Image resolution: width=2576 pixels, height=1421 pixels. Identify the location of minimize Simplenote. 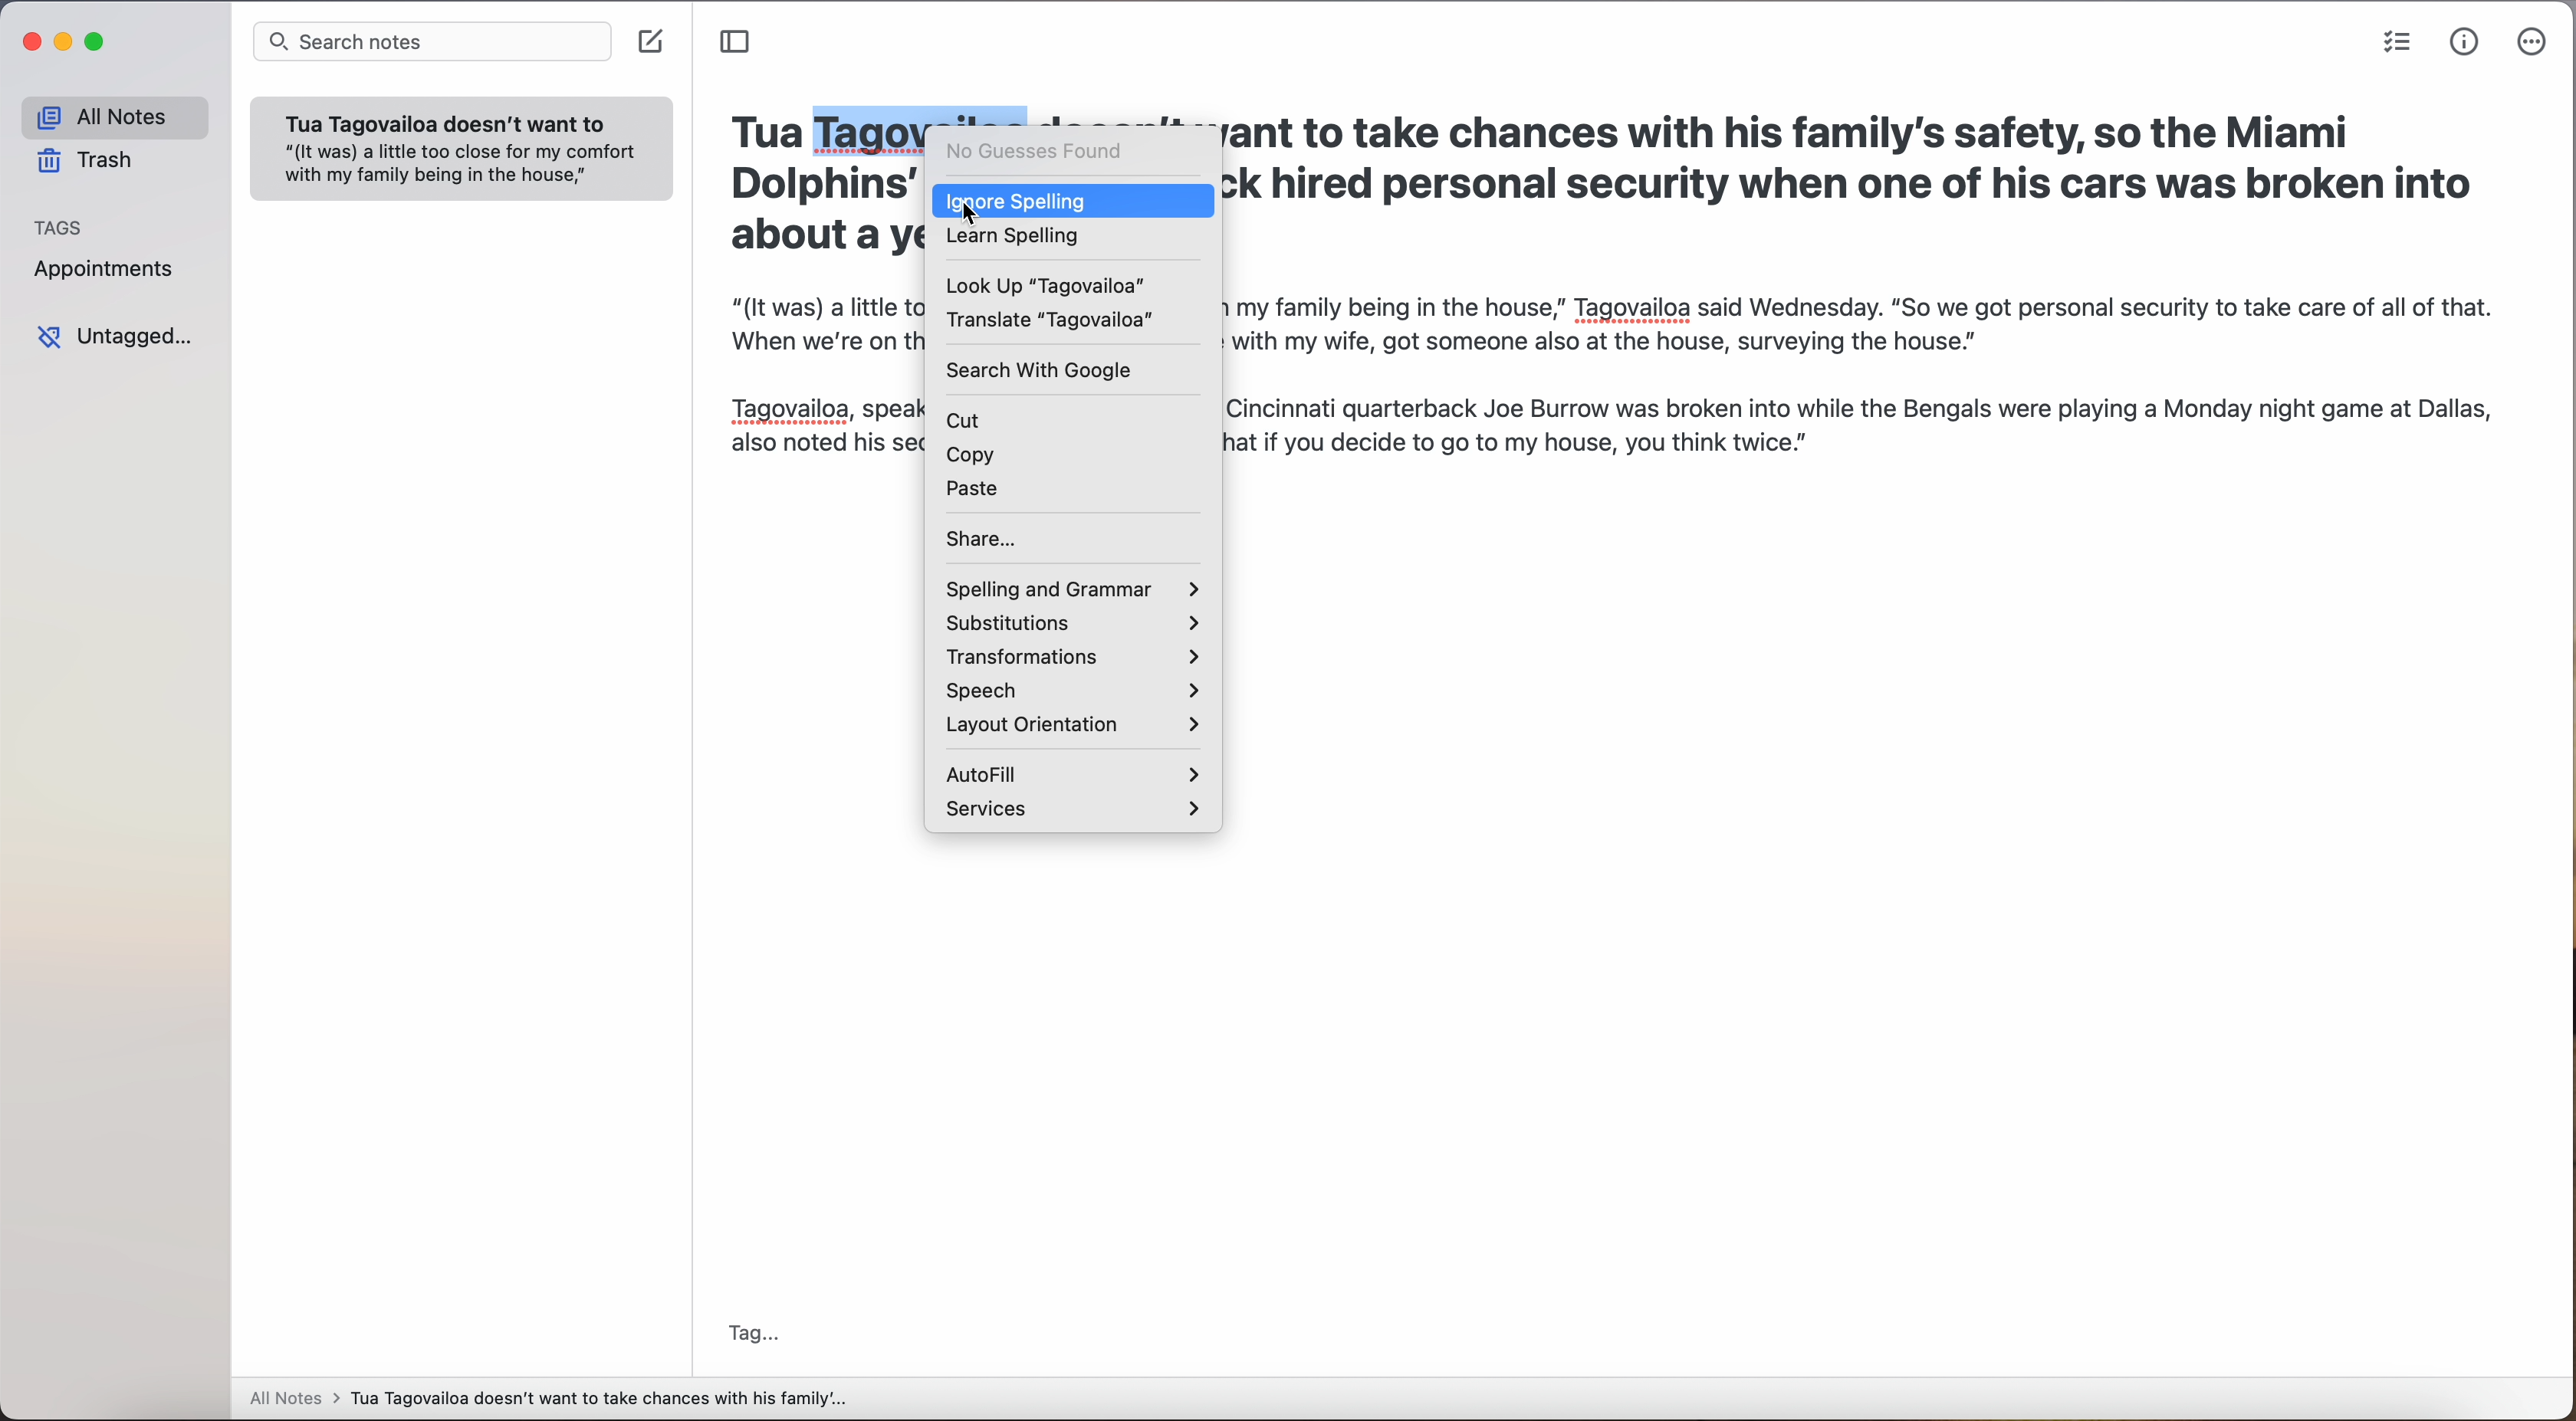
(66, 42).